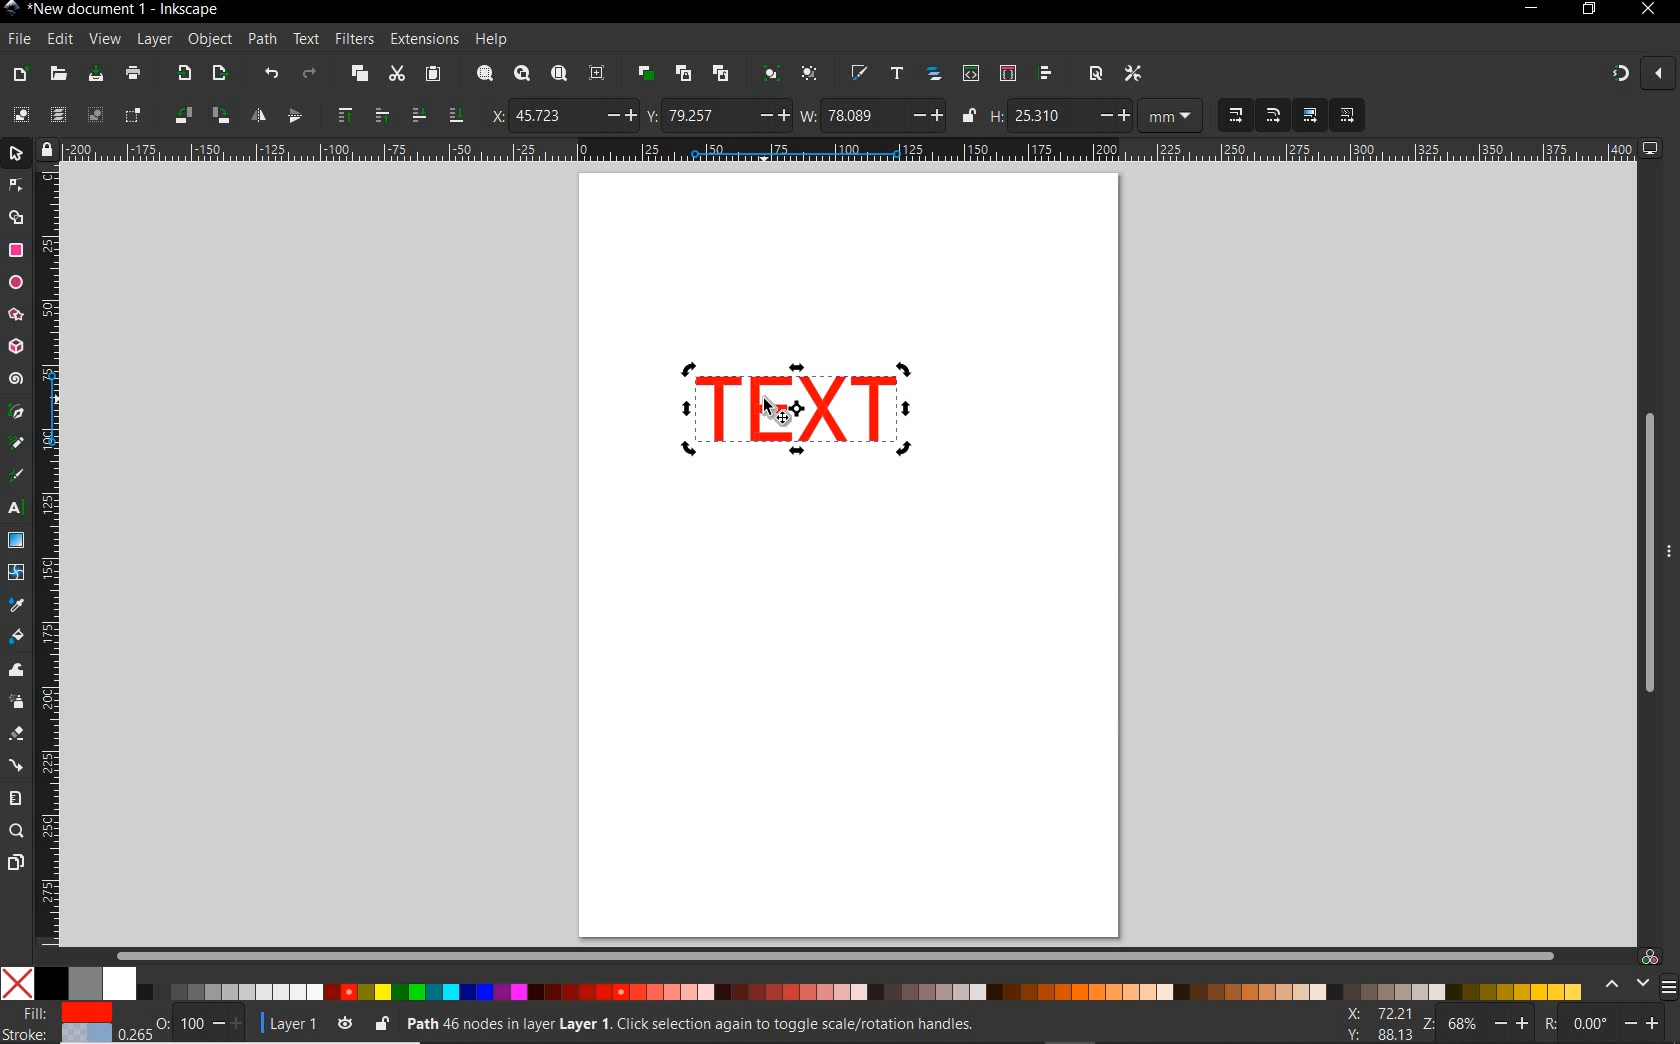 The height and width of the screenshot is (1044, 1680). Describe the element at coordinates (434, 74) in the screenshot. I see `PASTE` at that location.